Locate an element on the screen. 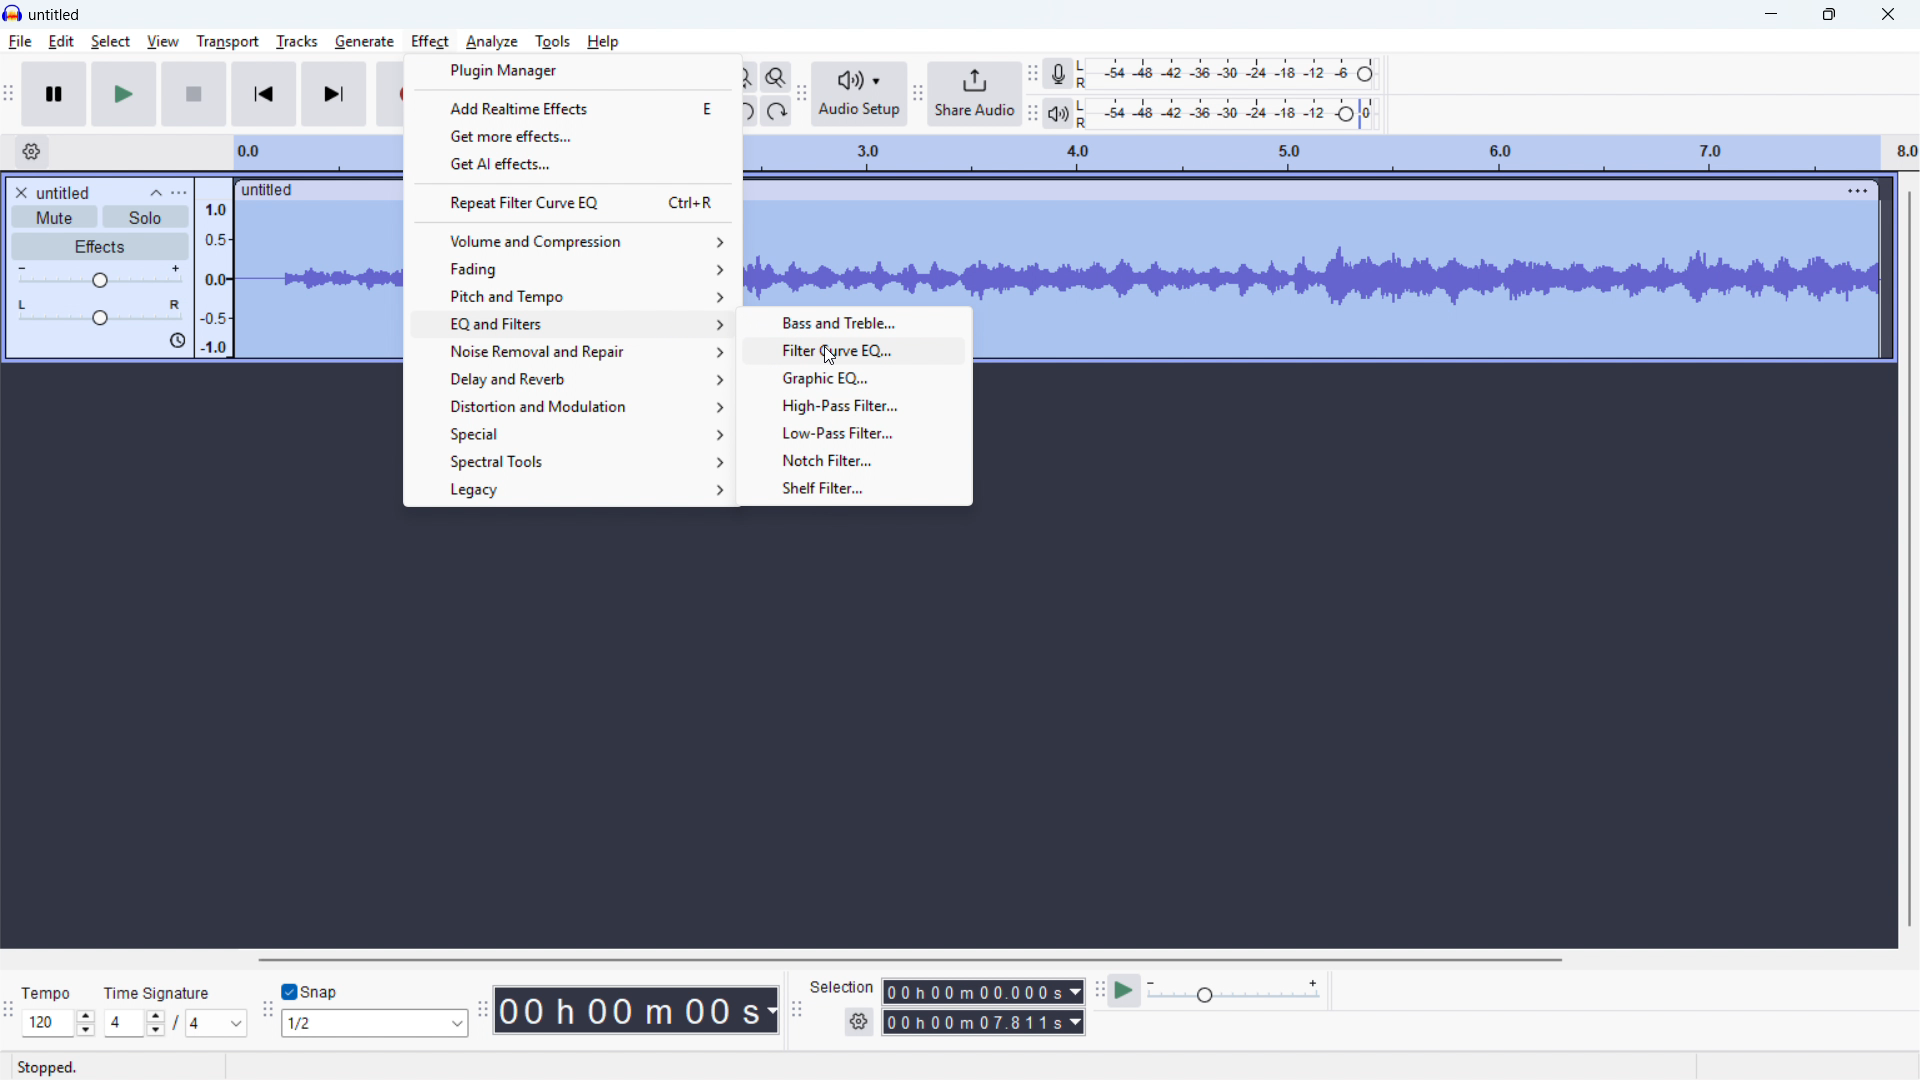 This screenshot has width=1920, height=1080. set Time signature is located at coordinates (177, 1023).